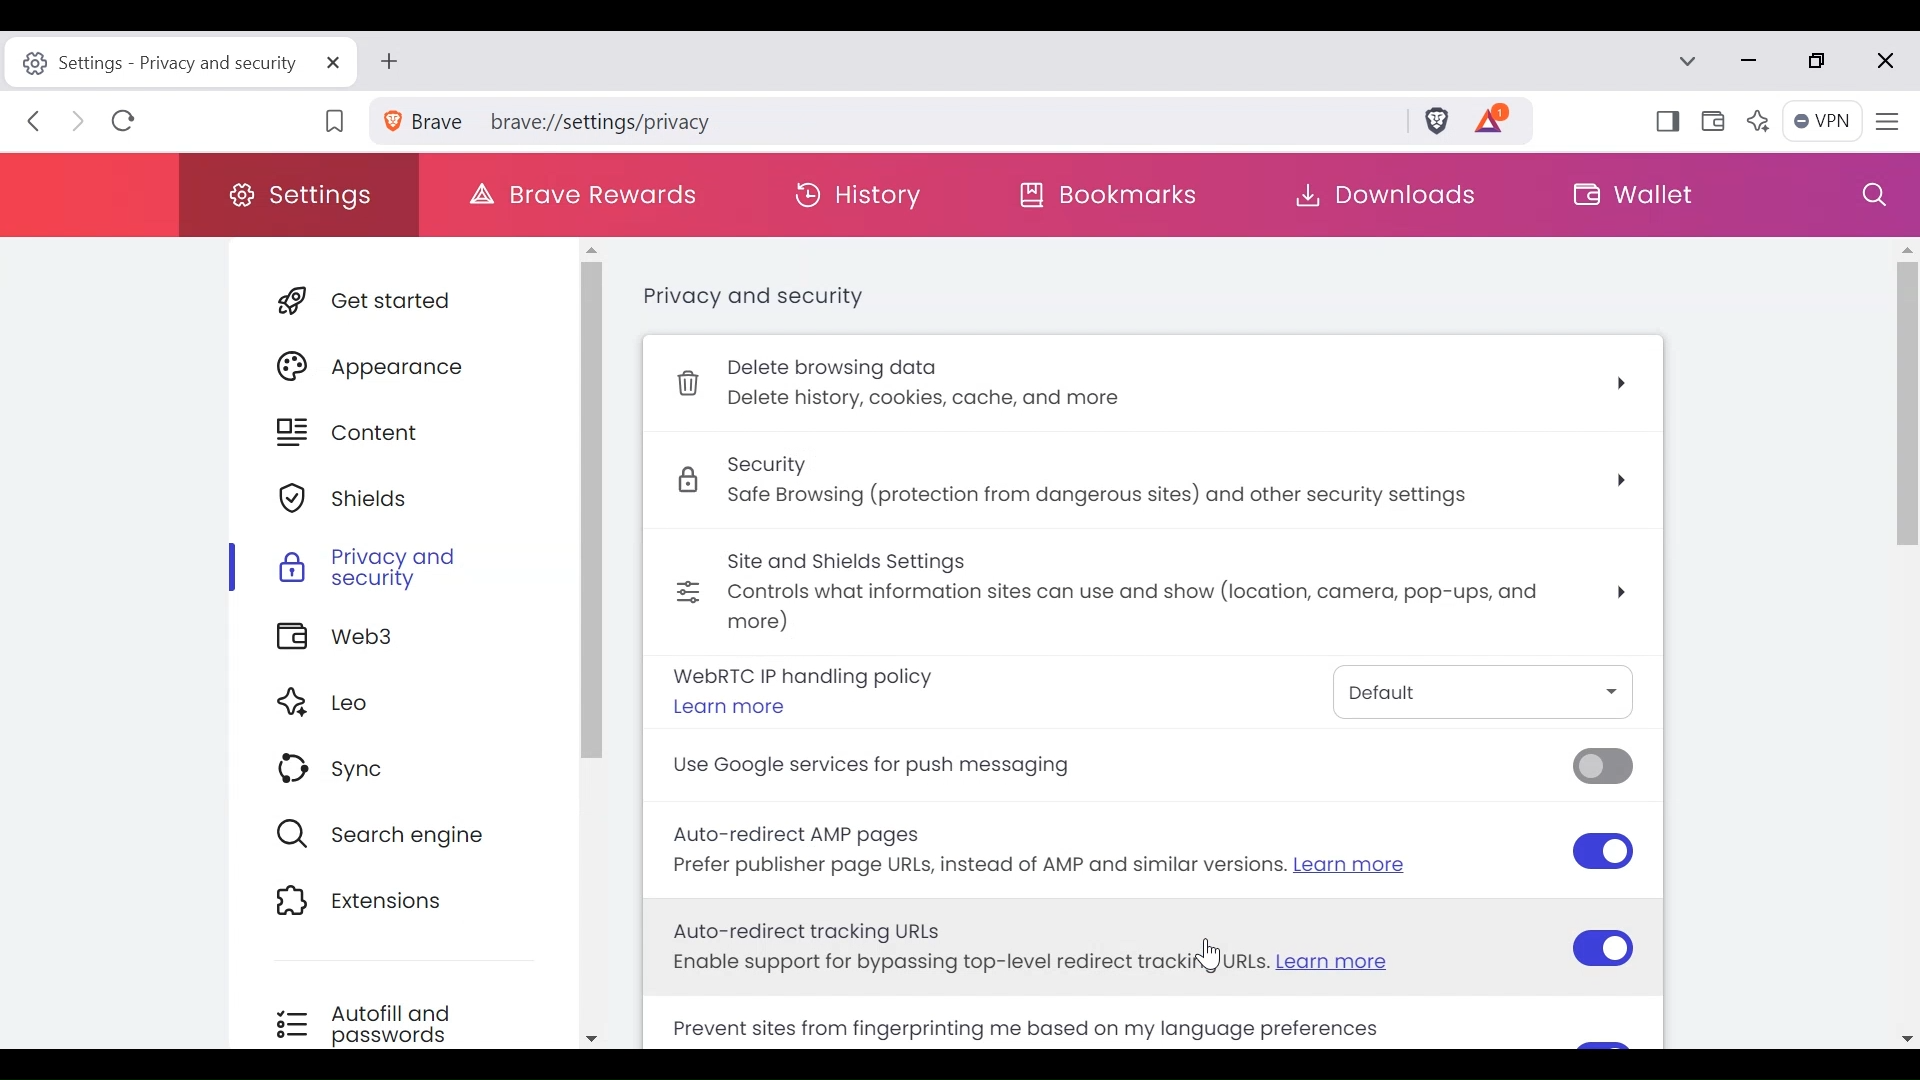 This screenshot has height=1080, width=1920. Describe the element at coordinates (337, 121) in the screenshot. I see `Bookmark this Tab` at that location.